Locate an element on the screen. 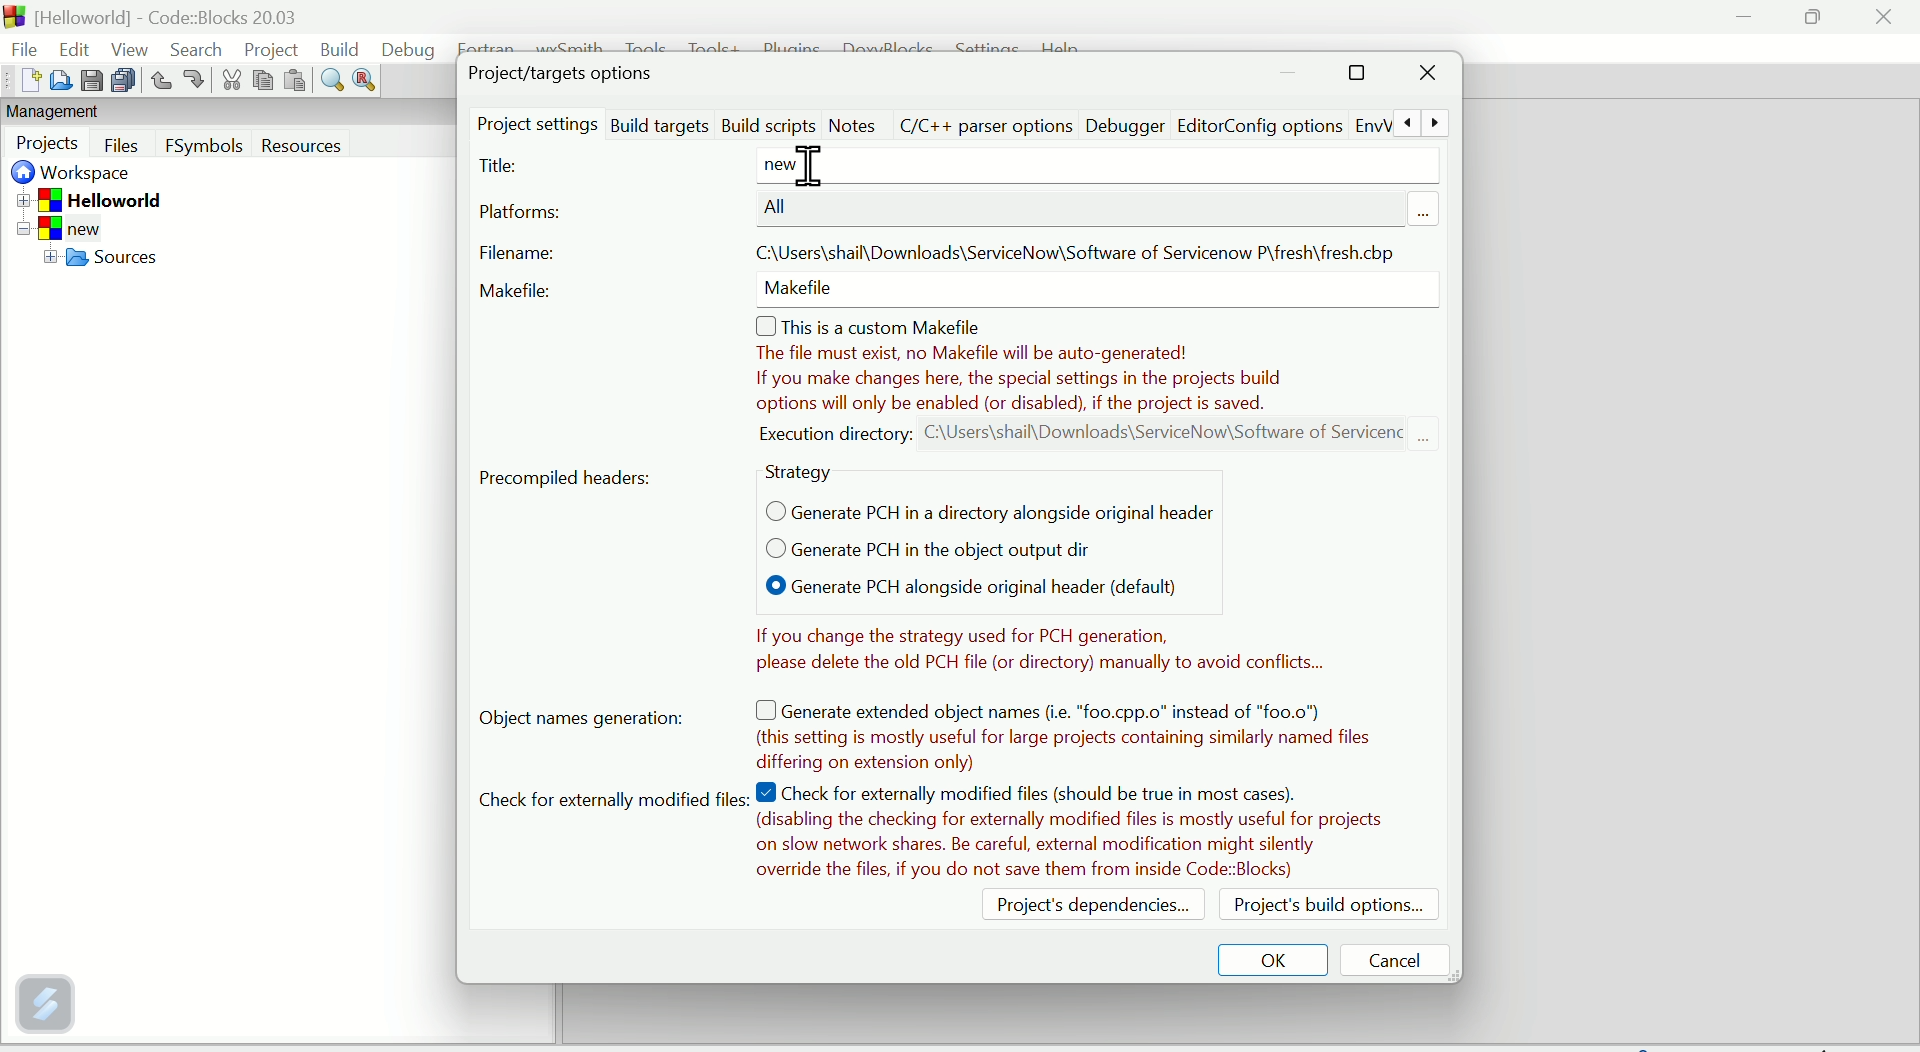 The image size is (1920, 1052). Close is located at coordinates (1427, 77).